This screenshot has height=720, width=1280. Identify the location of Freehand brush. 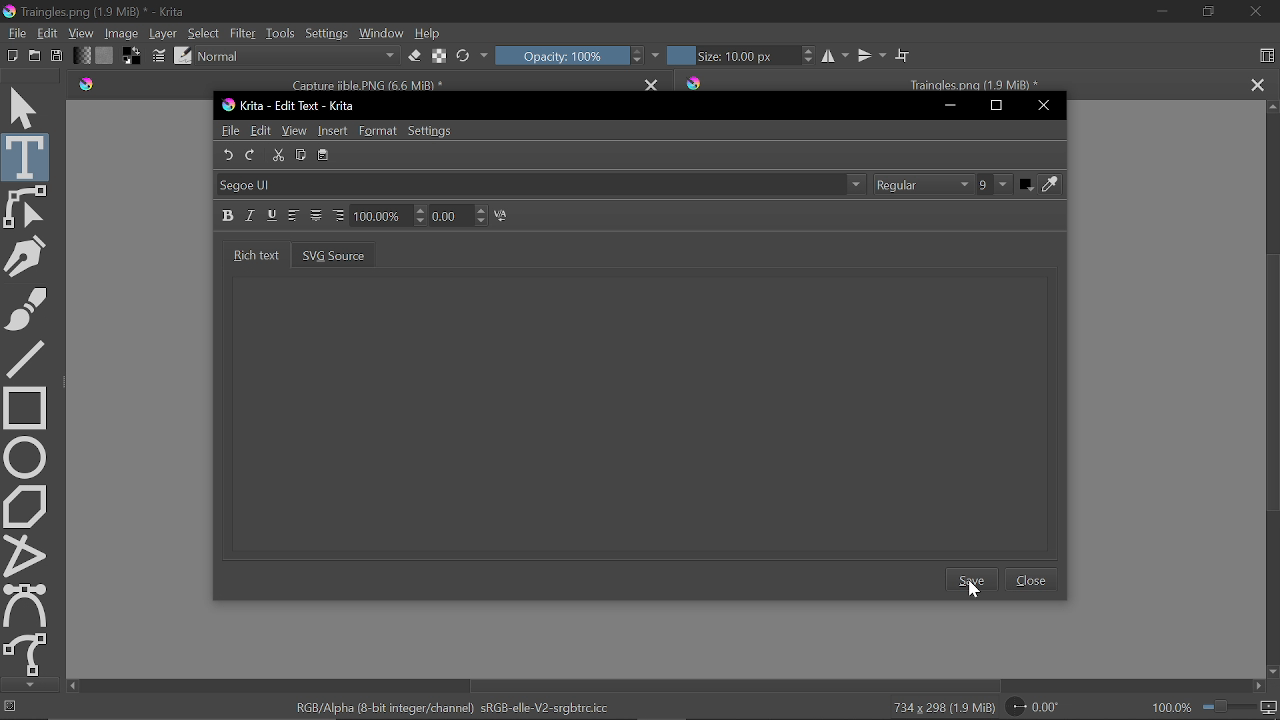
(26, 309).